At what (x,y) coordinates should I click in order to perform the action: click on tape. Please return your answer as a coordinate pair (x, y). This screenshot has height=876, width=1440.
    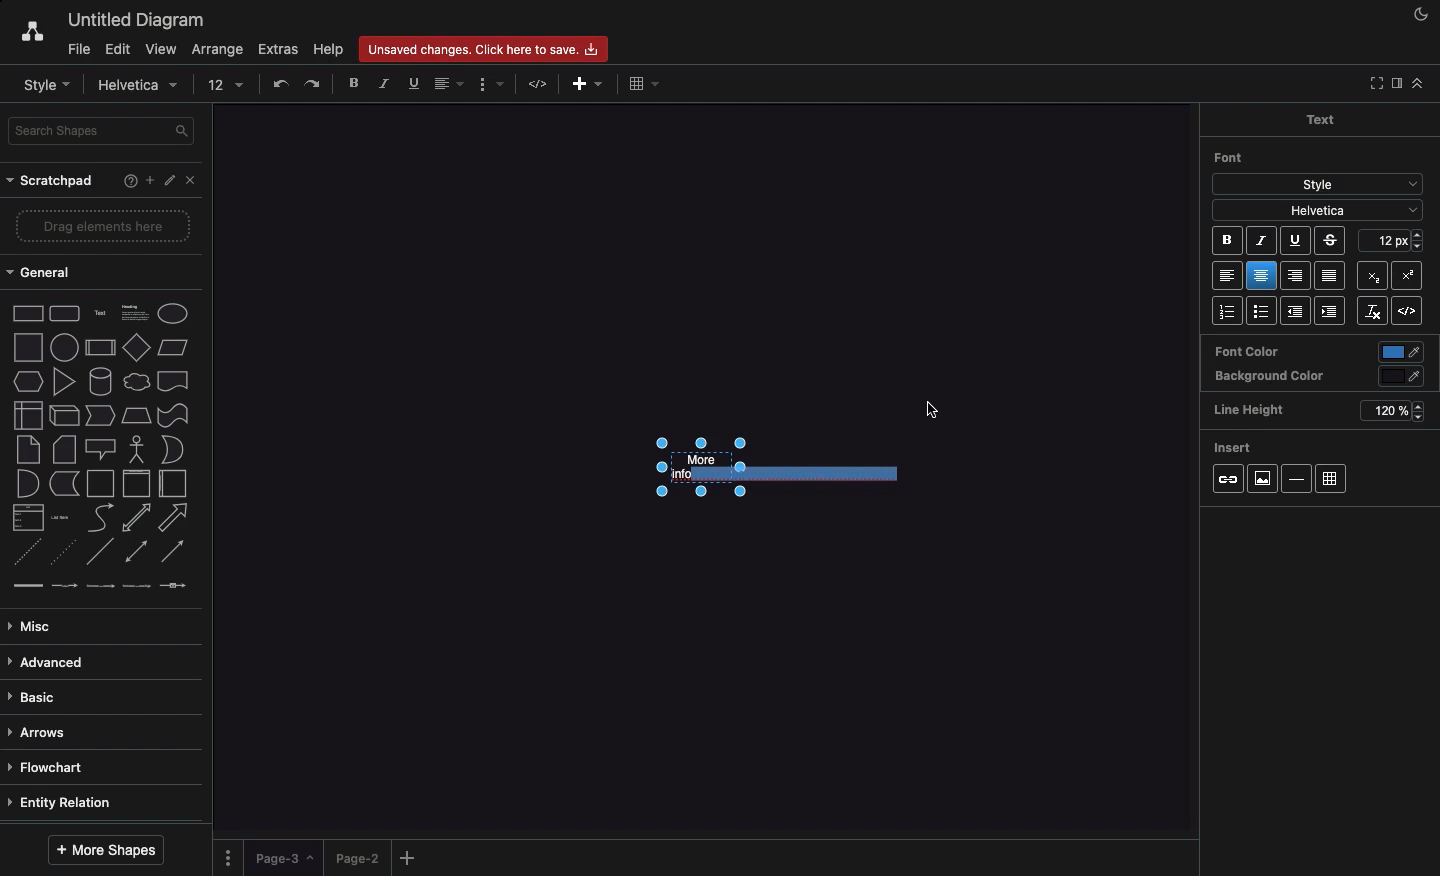
    Looking at the image, I should click on (173, 415).